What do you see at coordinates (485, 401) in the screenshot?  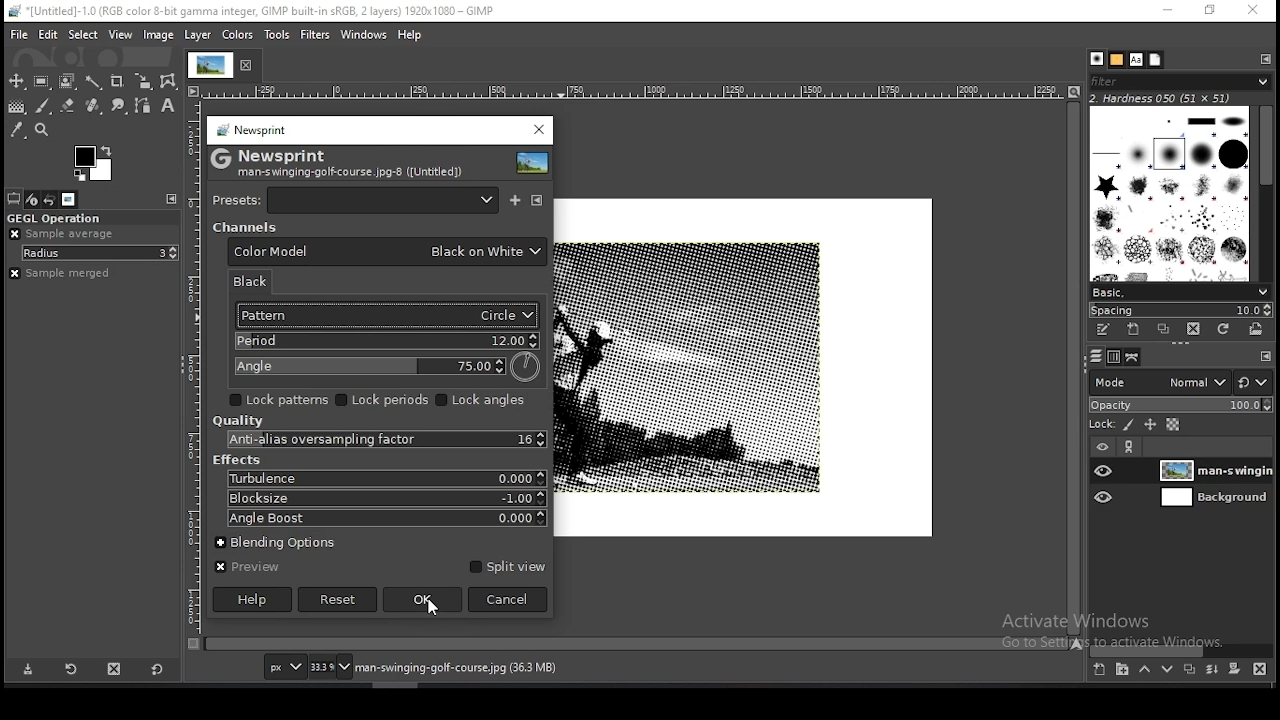 I see `lock angles on/off` at bounding box center [485, 401].